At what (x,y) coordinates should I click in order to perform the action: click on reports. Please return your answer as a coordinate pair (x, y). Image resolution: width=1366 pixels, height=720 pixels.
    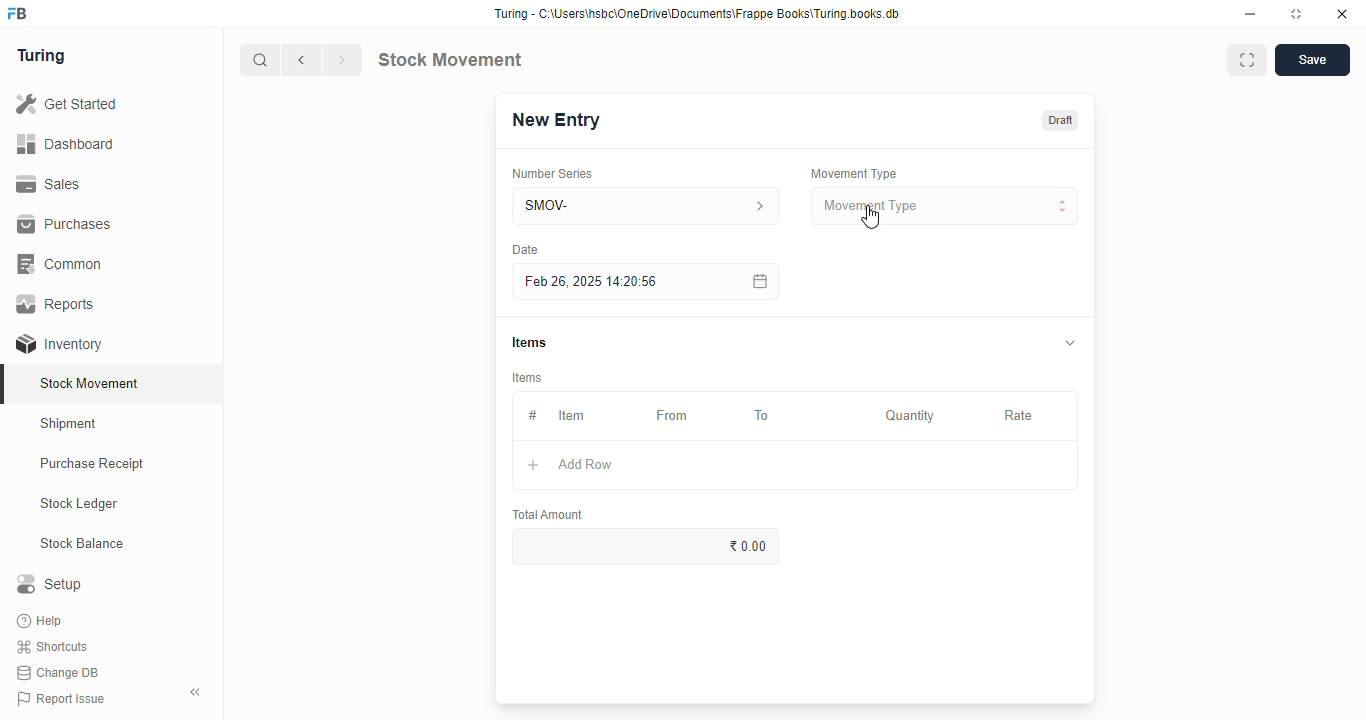
    Looking at the image, I should click on (57, 303).